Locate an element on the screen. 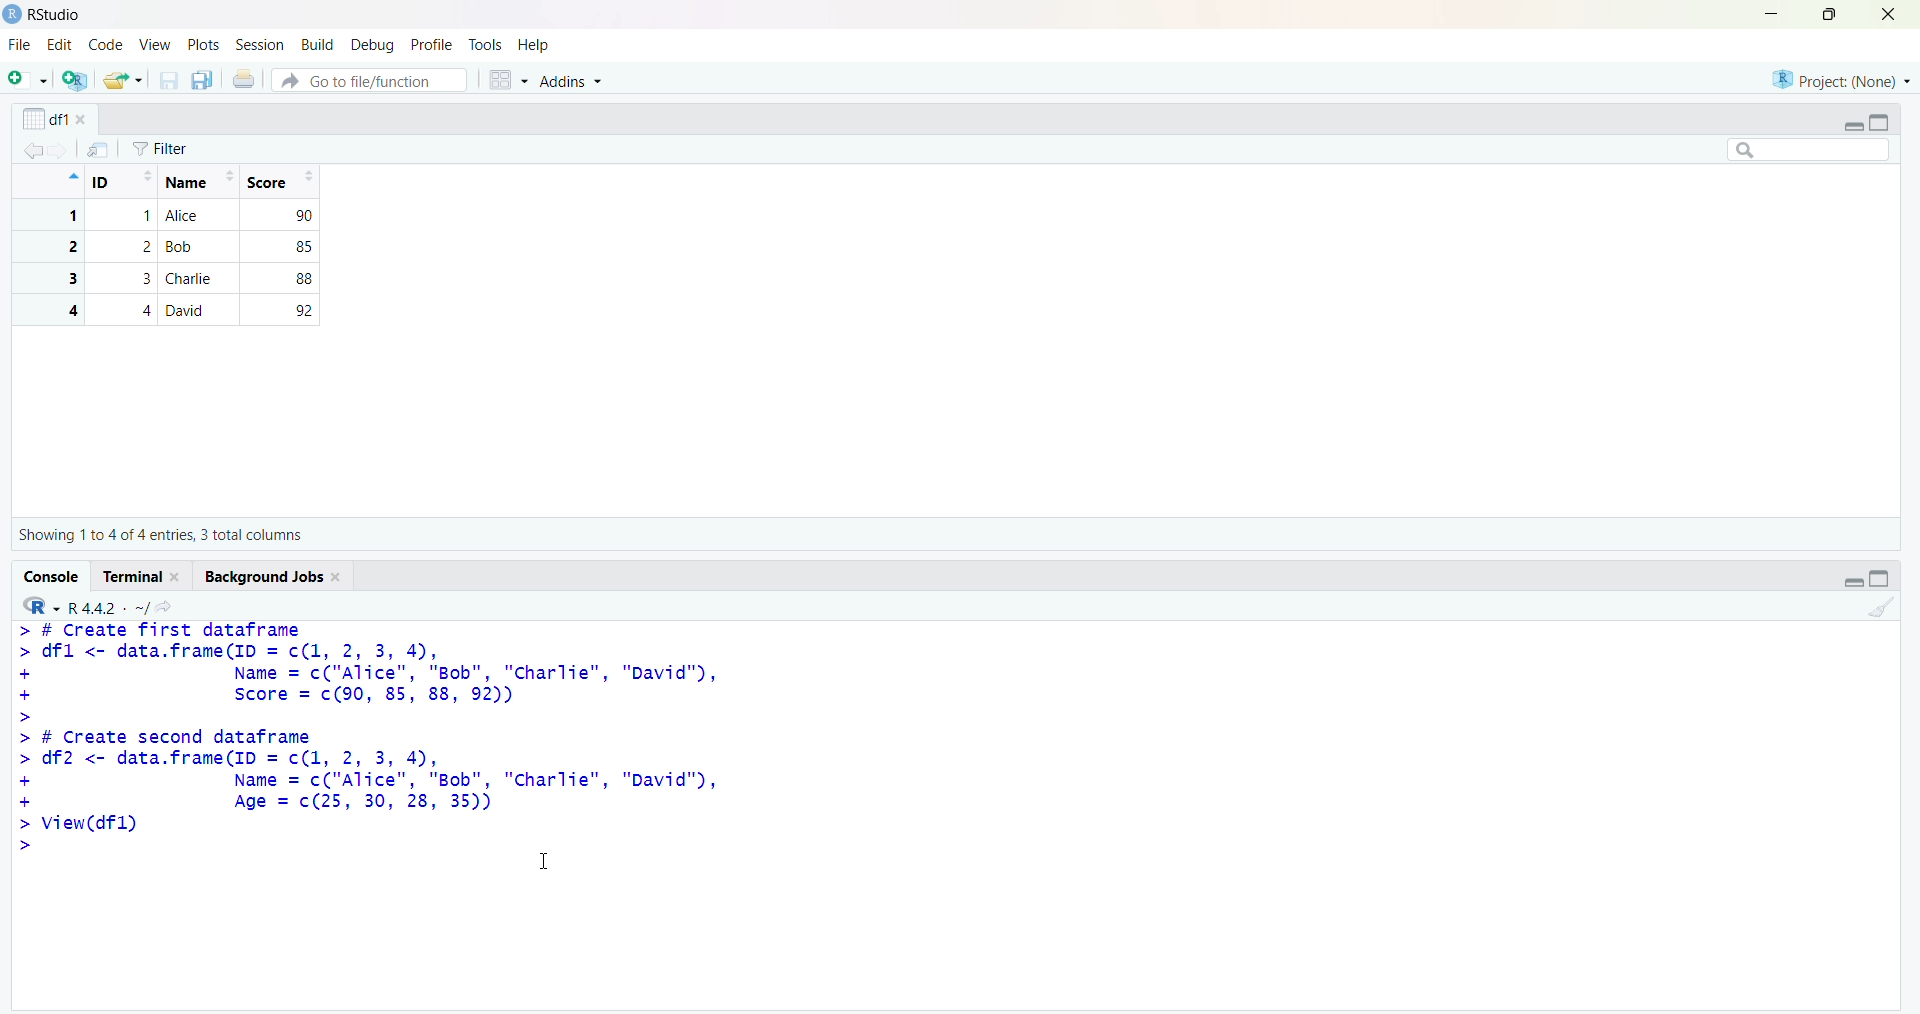 This screenshot has height=1014, width=1920. print is located at coordinates (245, 78).